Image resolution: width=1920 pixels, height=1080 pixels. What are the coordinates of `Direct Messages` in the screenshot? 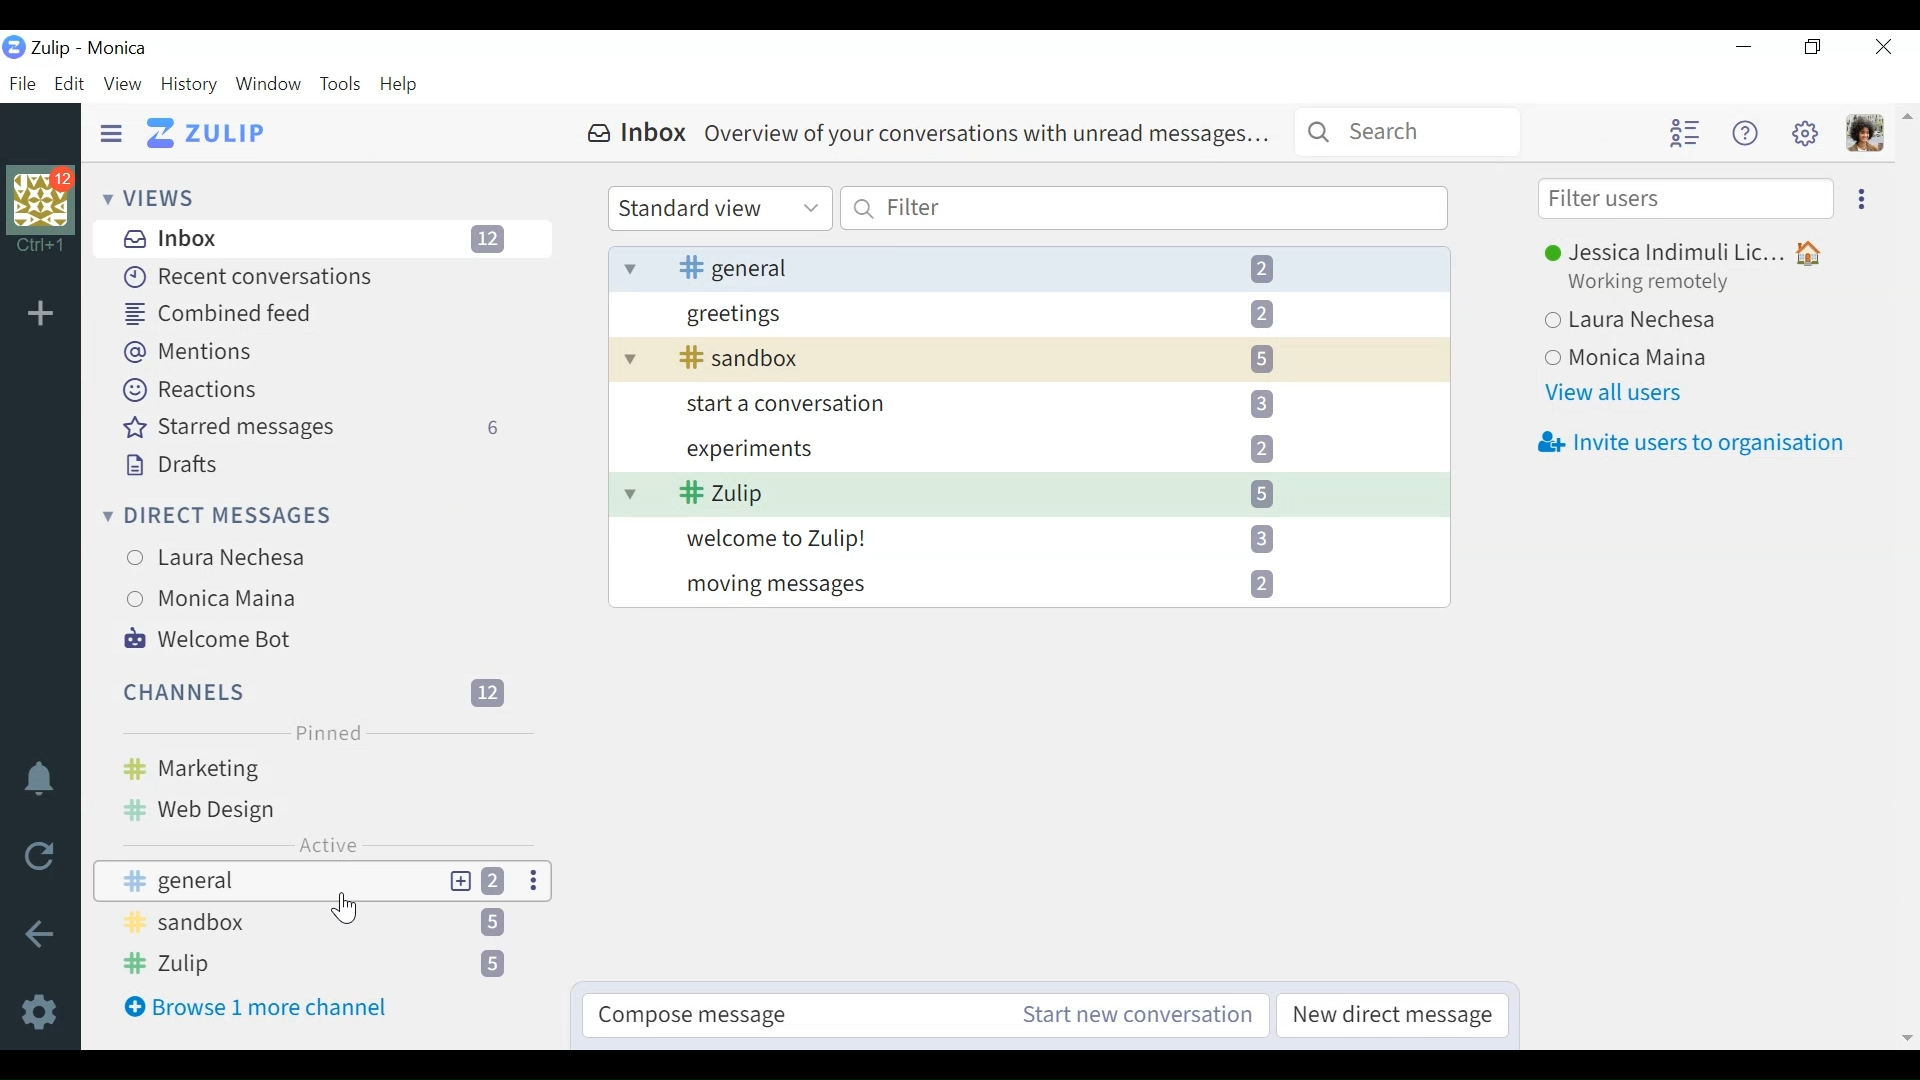 It's located at (219, 518).